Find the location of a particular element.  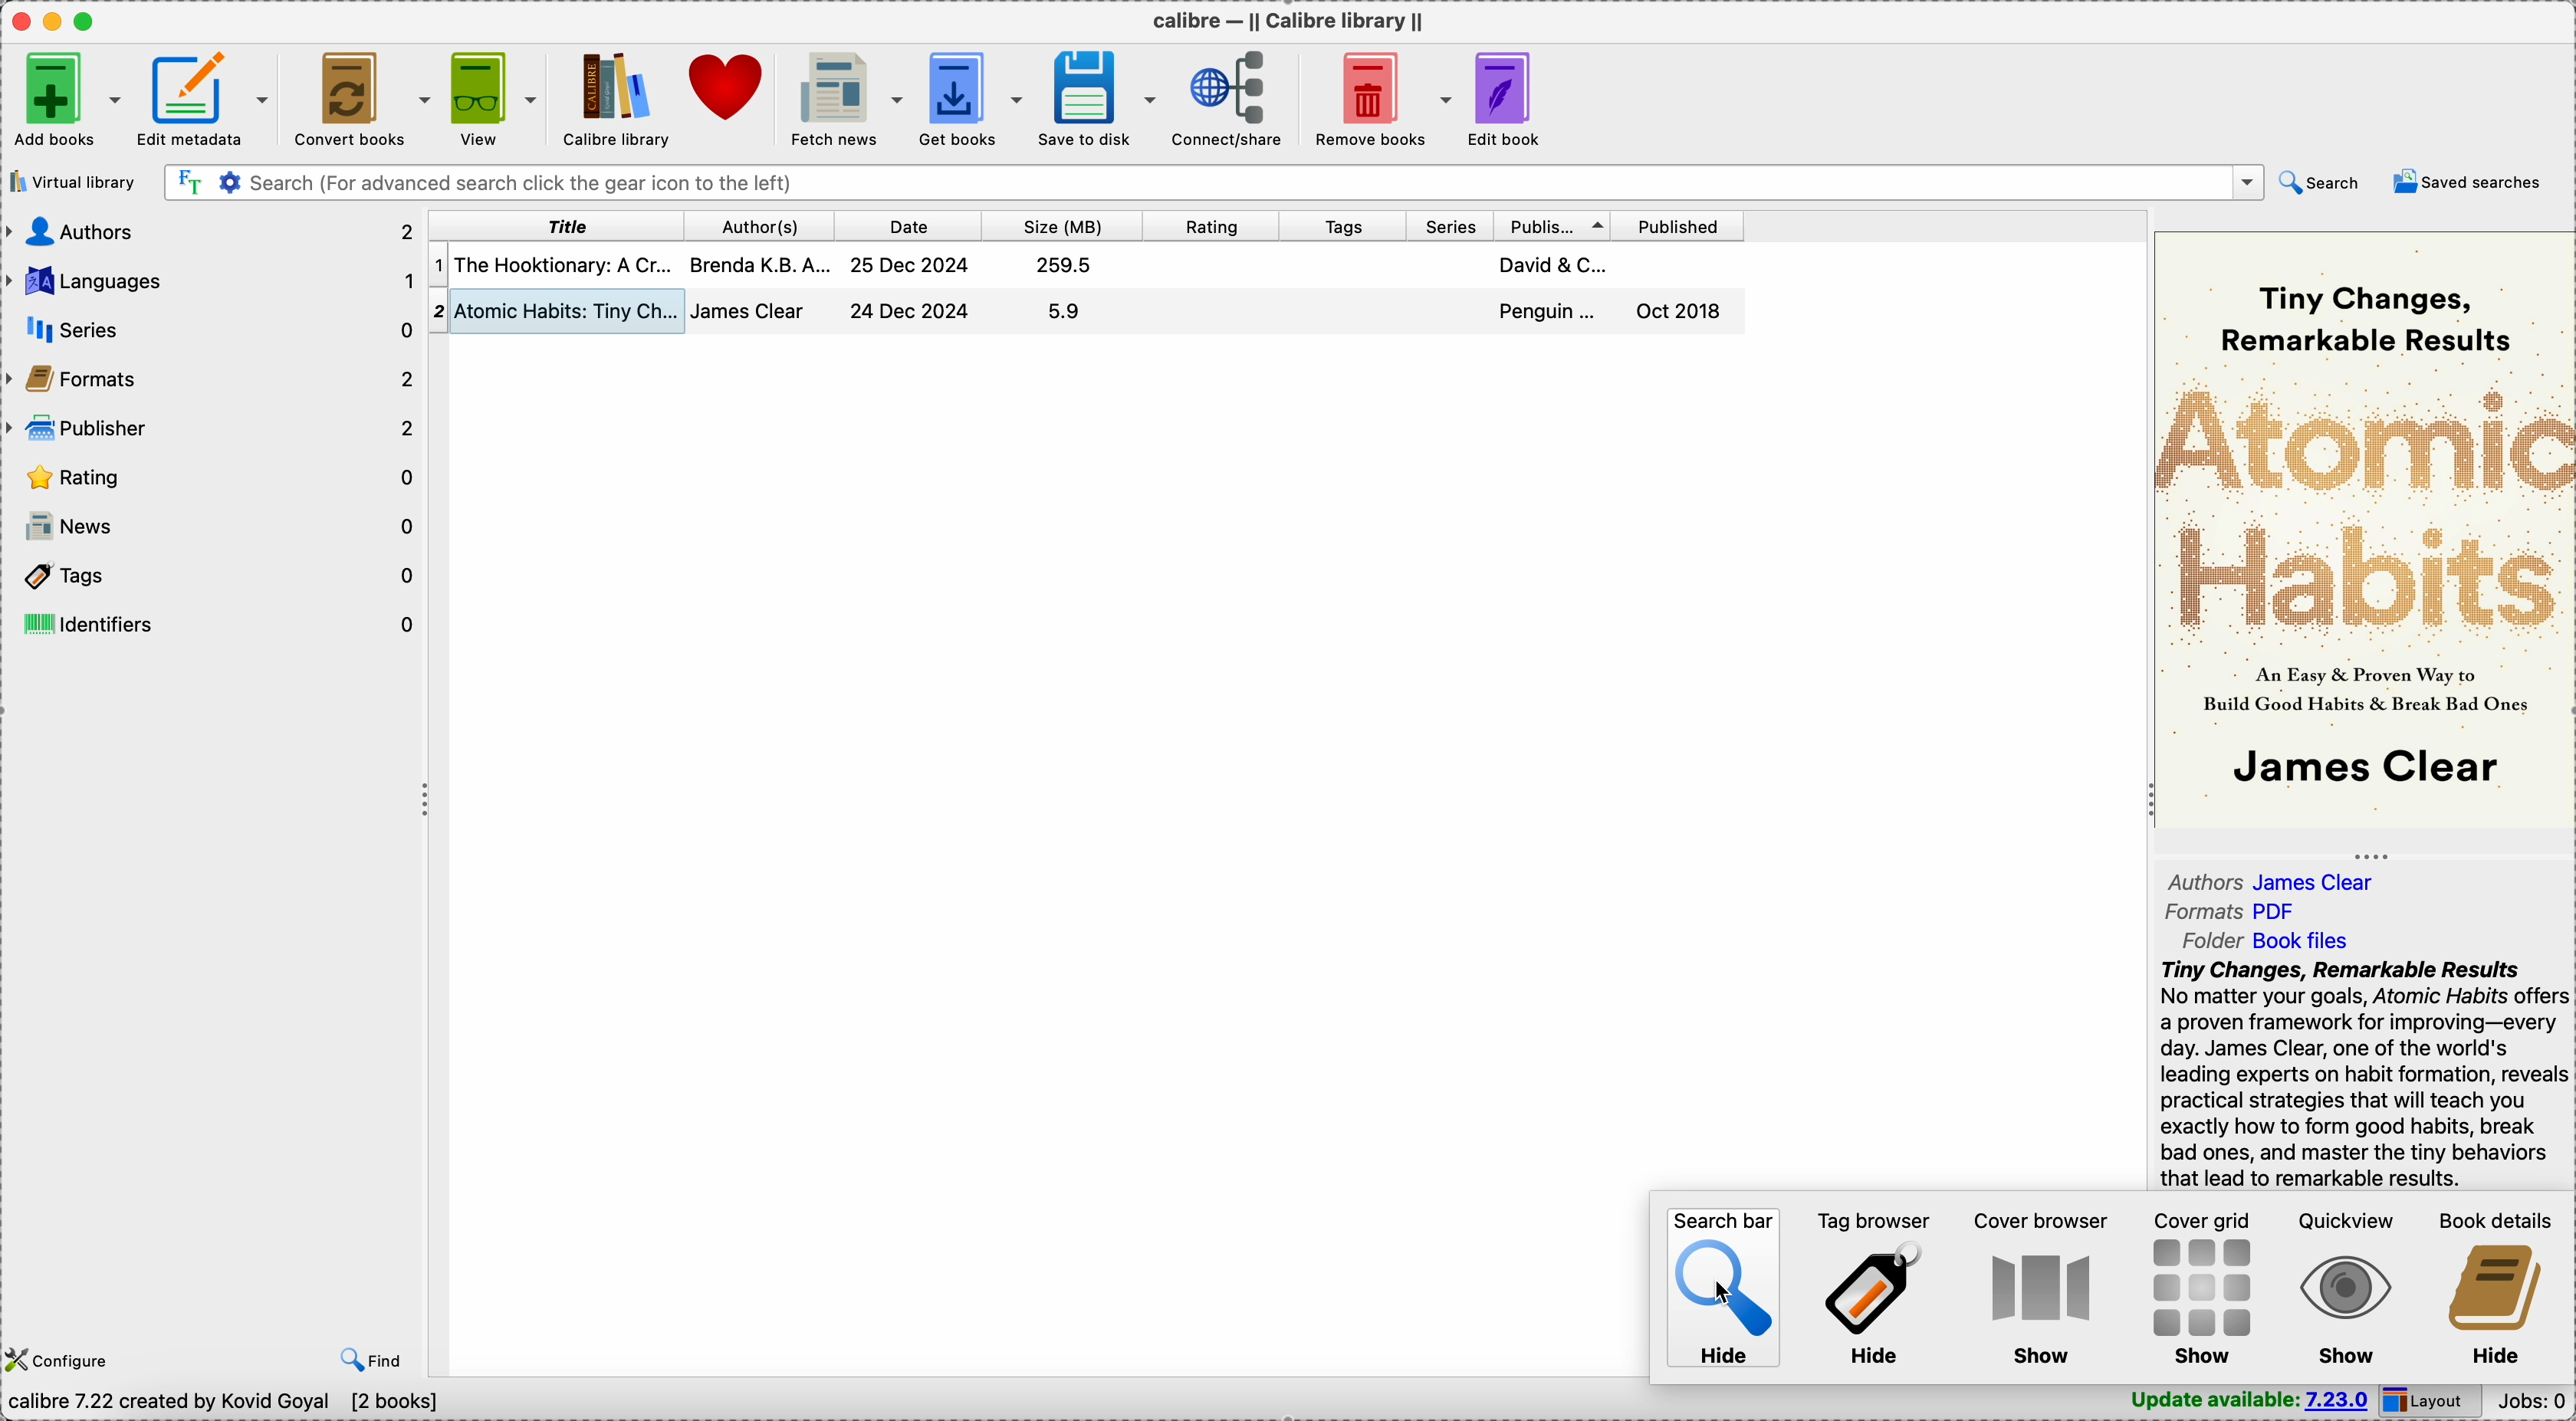

show cover grid is located at coordinates (2204, 1287).